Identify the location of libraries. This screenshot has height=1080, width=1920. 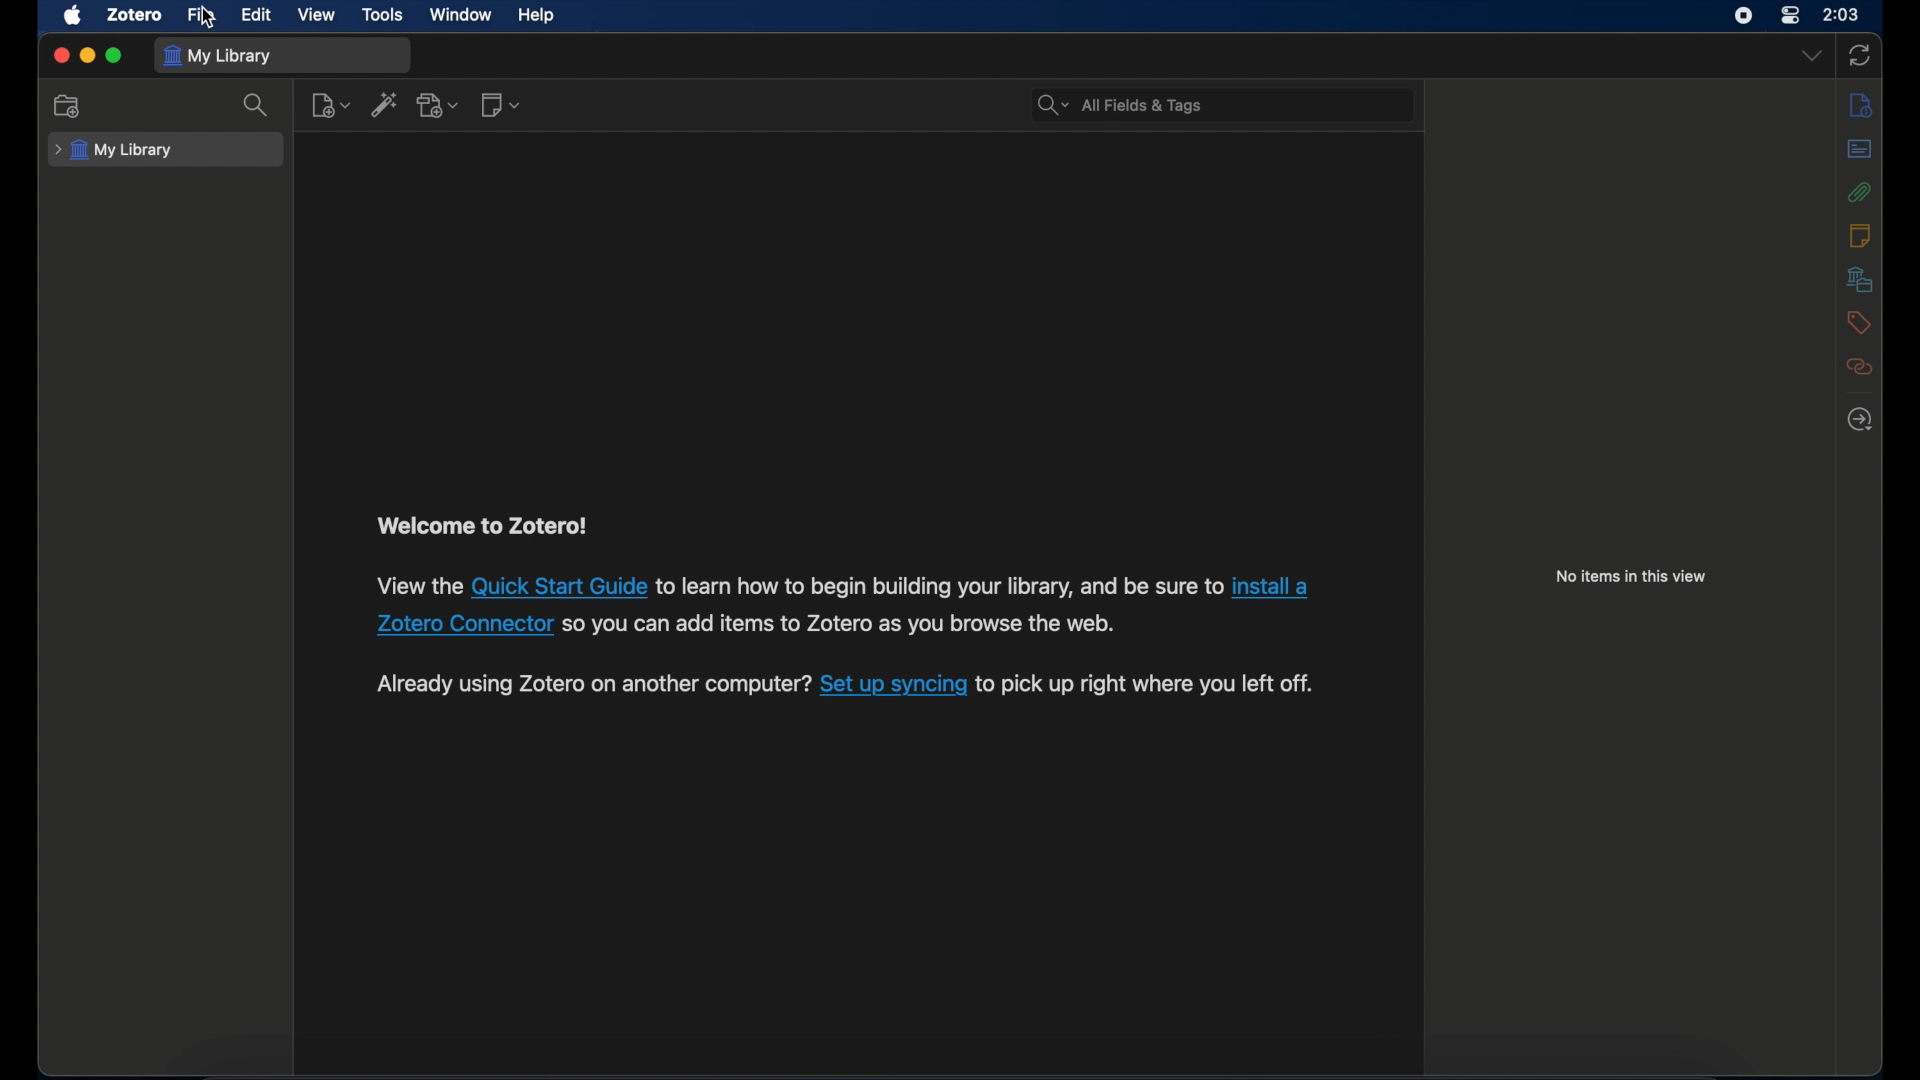
(1859, 279).